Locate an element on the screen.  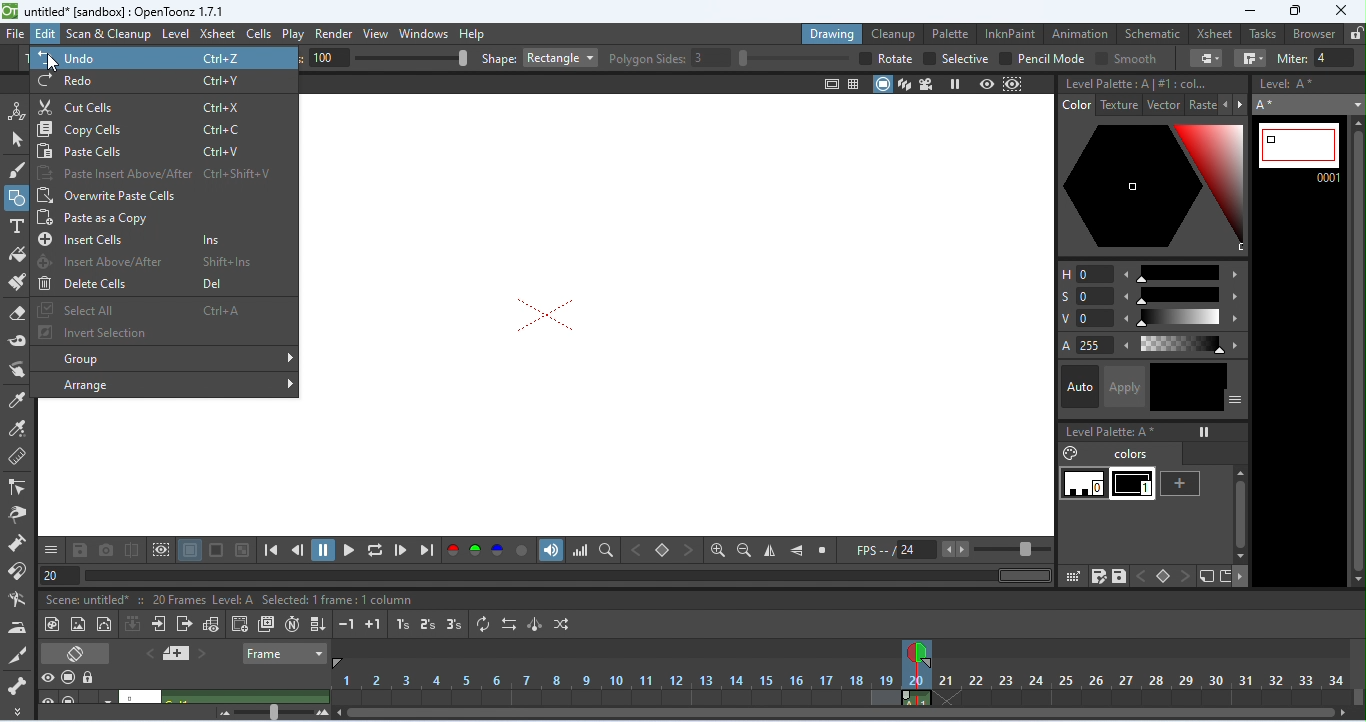
set key is located at coordinates (1160, 575).